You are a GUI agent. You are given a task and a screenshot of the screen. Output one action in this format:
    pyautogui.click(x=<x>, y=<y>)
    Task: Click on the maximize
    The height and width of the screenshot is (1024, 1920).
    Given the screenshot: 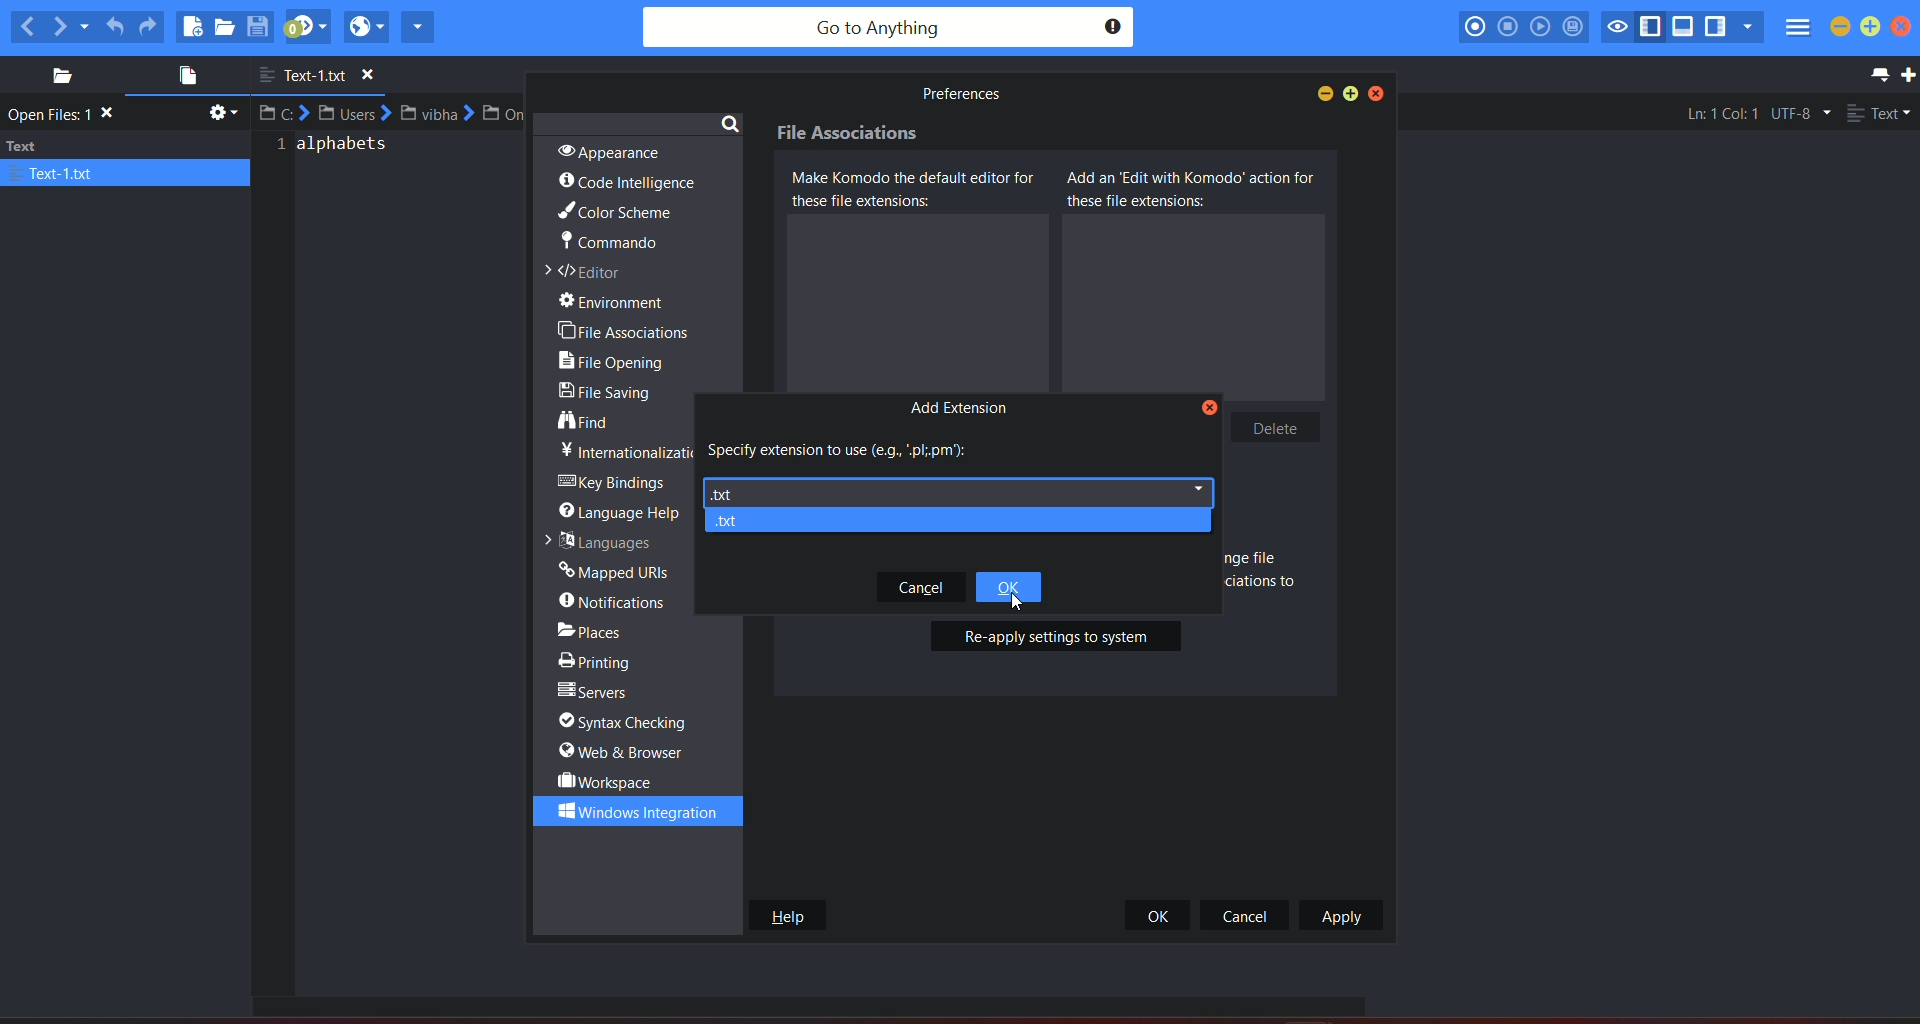 What is the action you would take?
    pyautogui.click(x=1352, y=93)
    